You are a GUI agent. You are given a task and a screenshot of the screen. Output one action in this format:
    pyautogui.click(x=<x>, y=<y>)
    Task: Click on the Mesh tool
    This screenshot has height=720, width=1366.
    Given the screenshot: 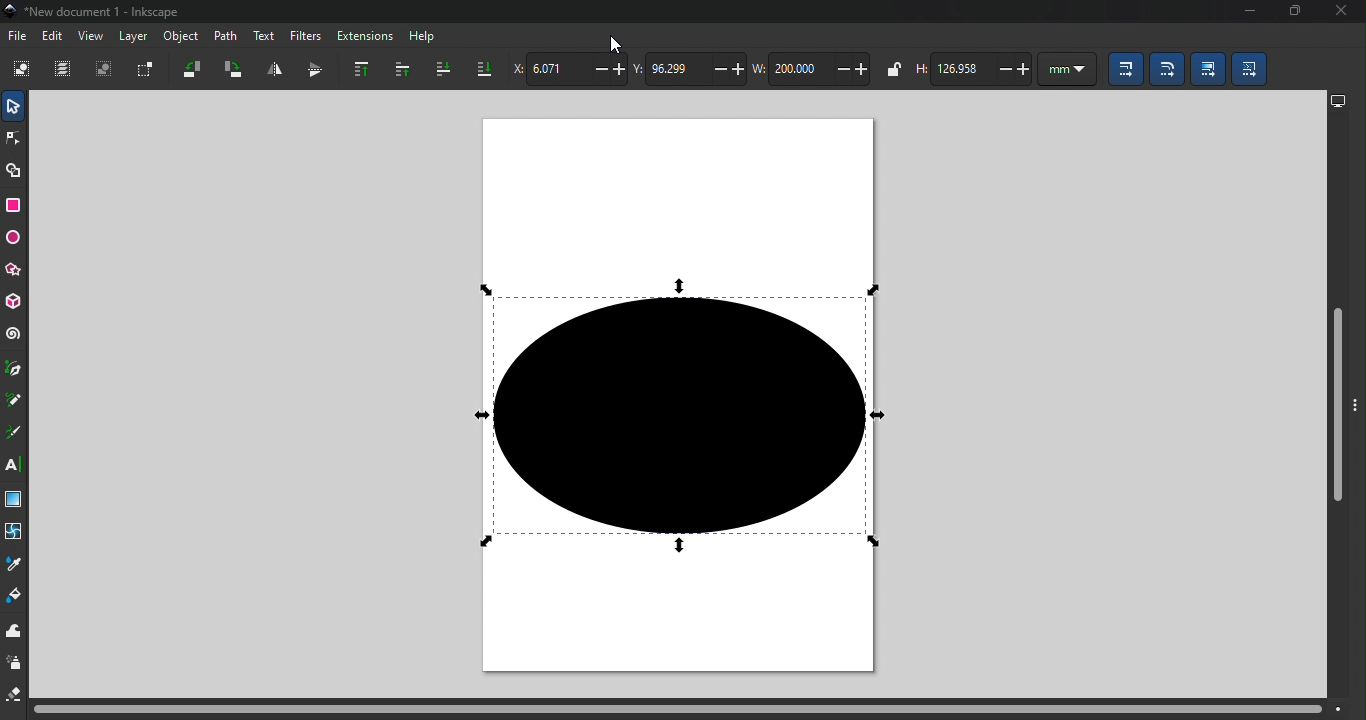 What is the action you would take?
    pyautogui.click(x=14, y=532)
    